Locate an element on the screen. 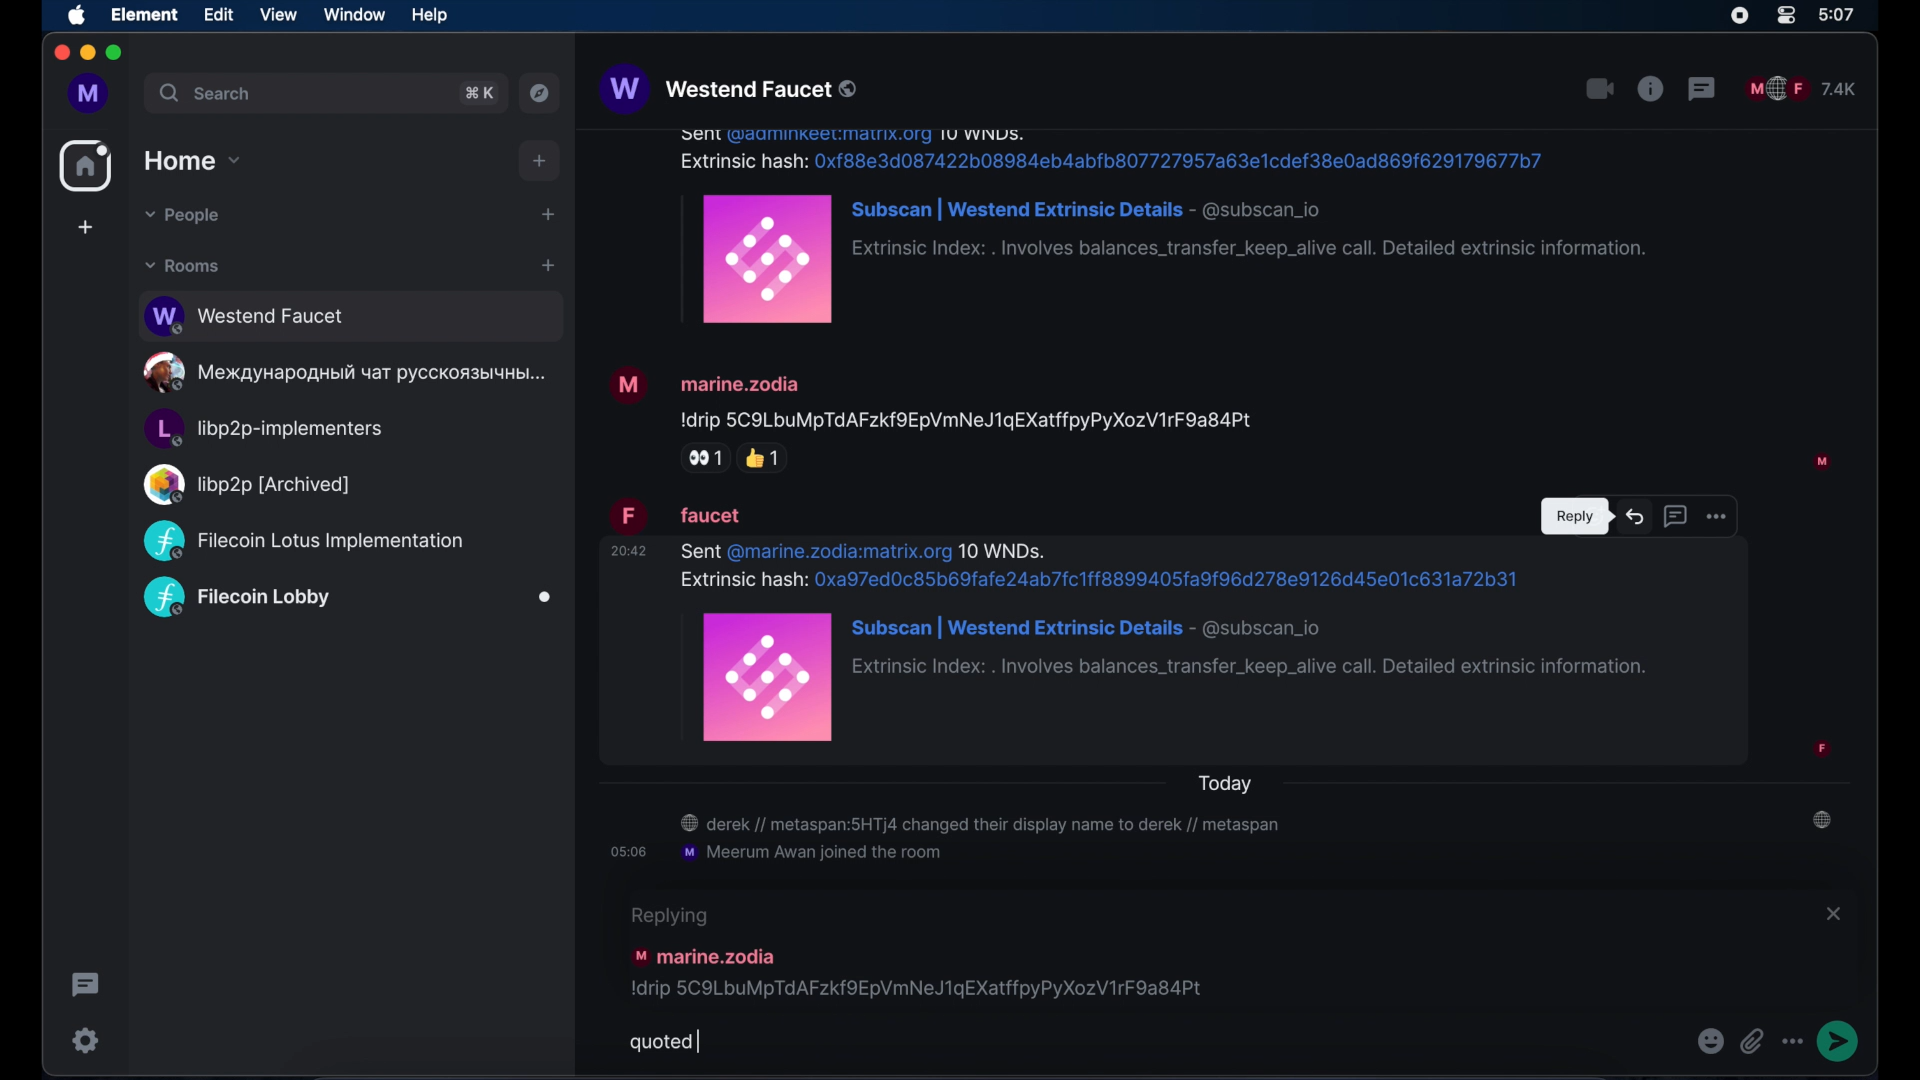 The height and width of the screenshot is (1080, 1920). emoji is located at coordinates (1709, 1041).